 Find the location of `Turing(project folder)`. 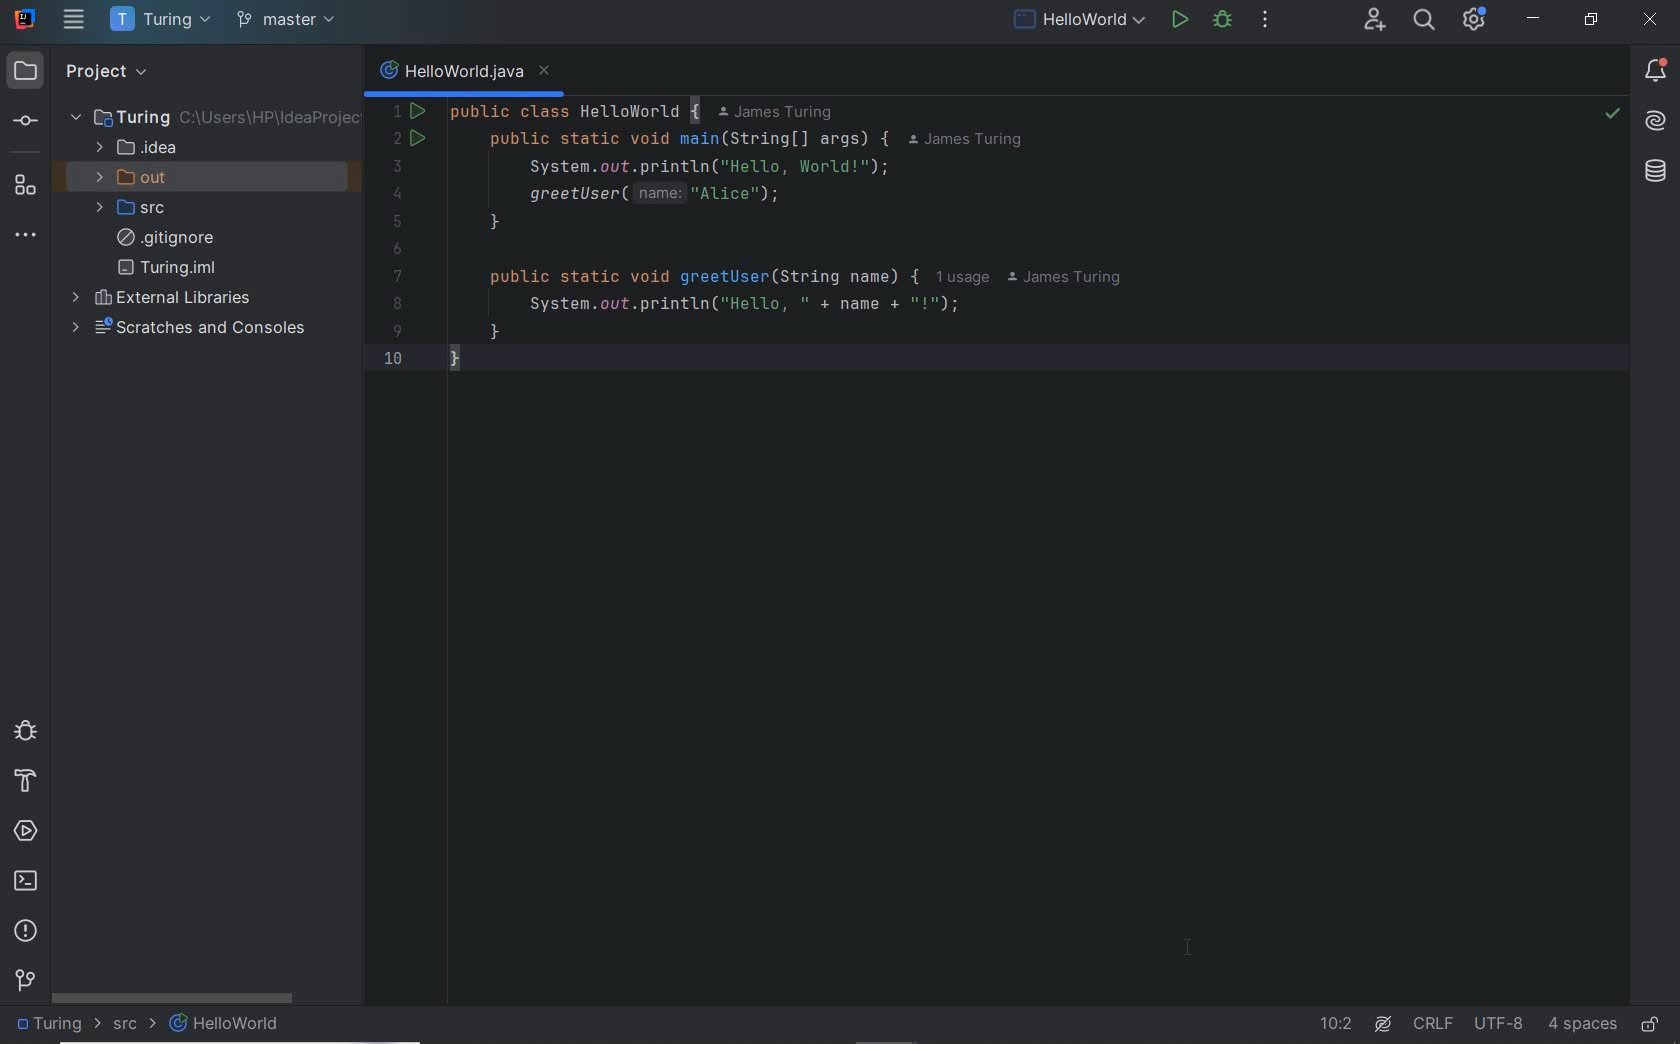

Turing(project folder) is located at coordinates (215, 117).